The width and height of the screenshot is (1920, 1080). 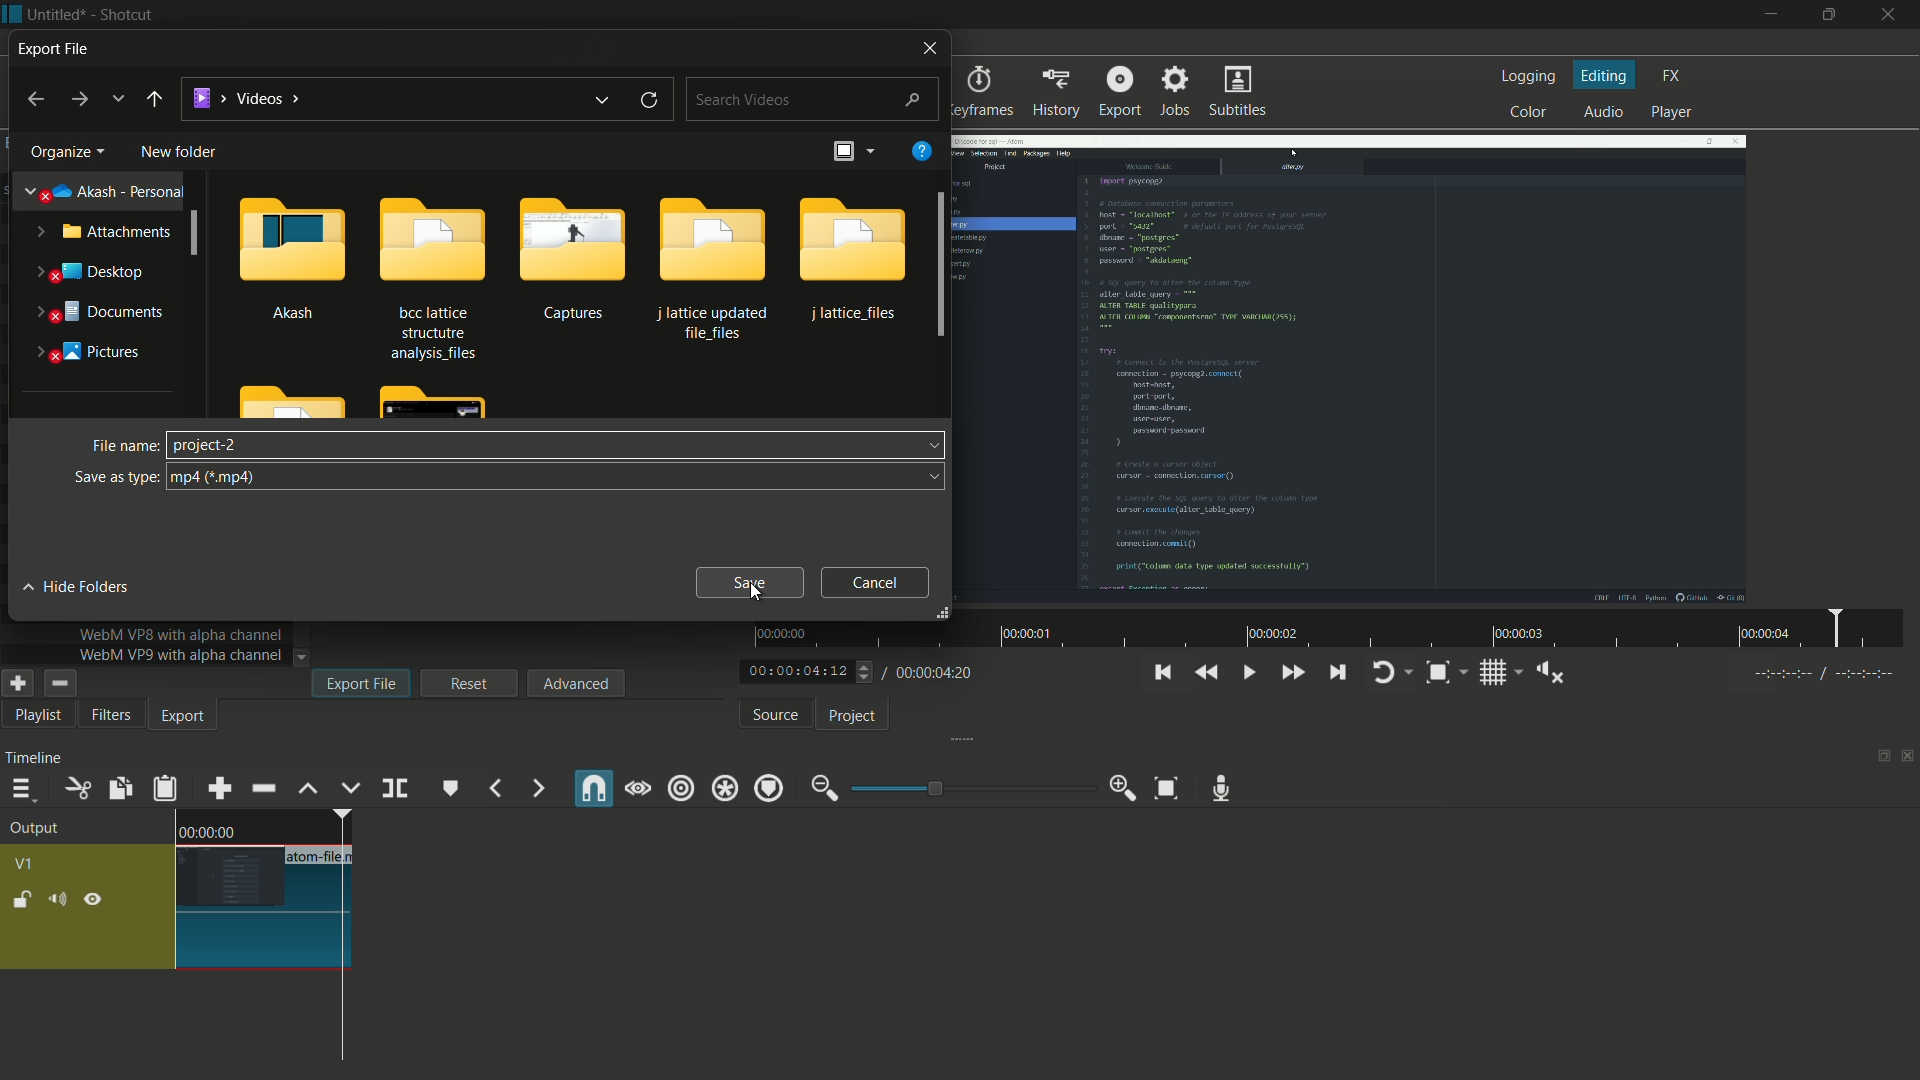 What do you see at coordinates (83, 350) in the screenshot?
I see `pictues` at bounding box center [83, 350].